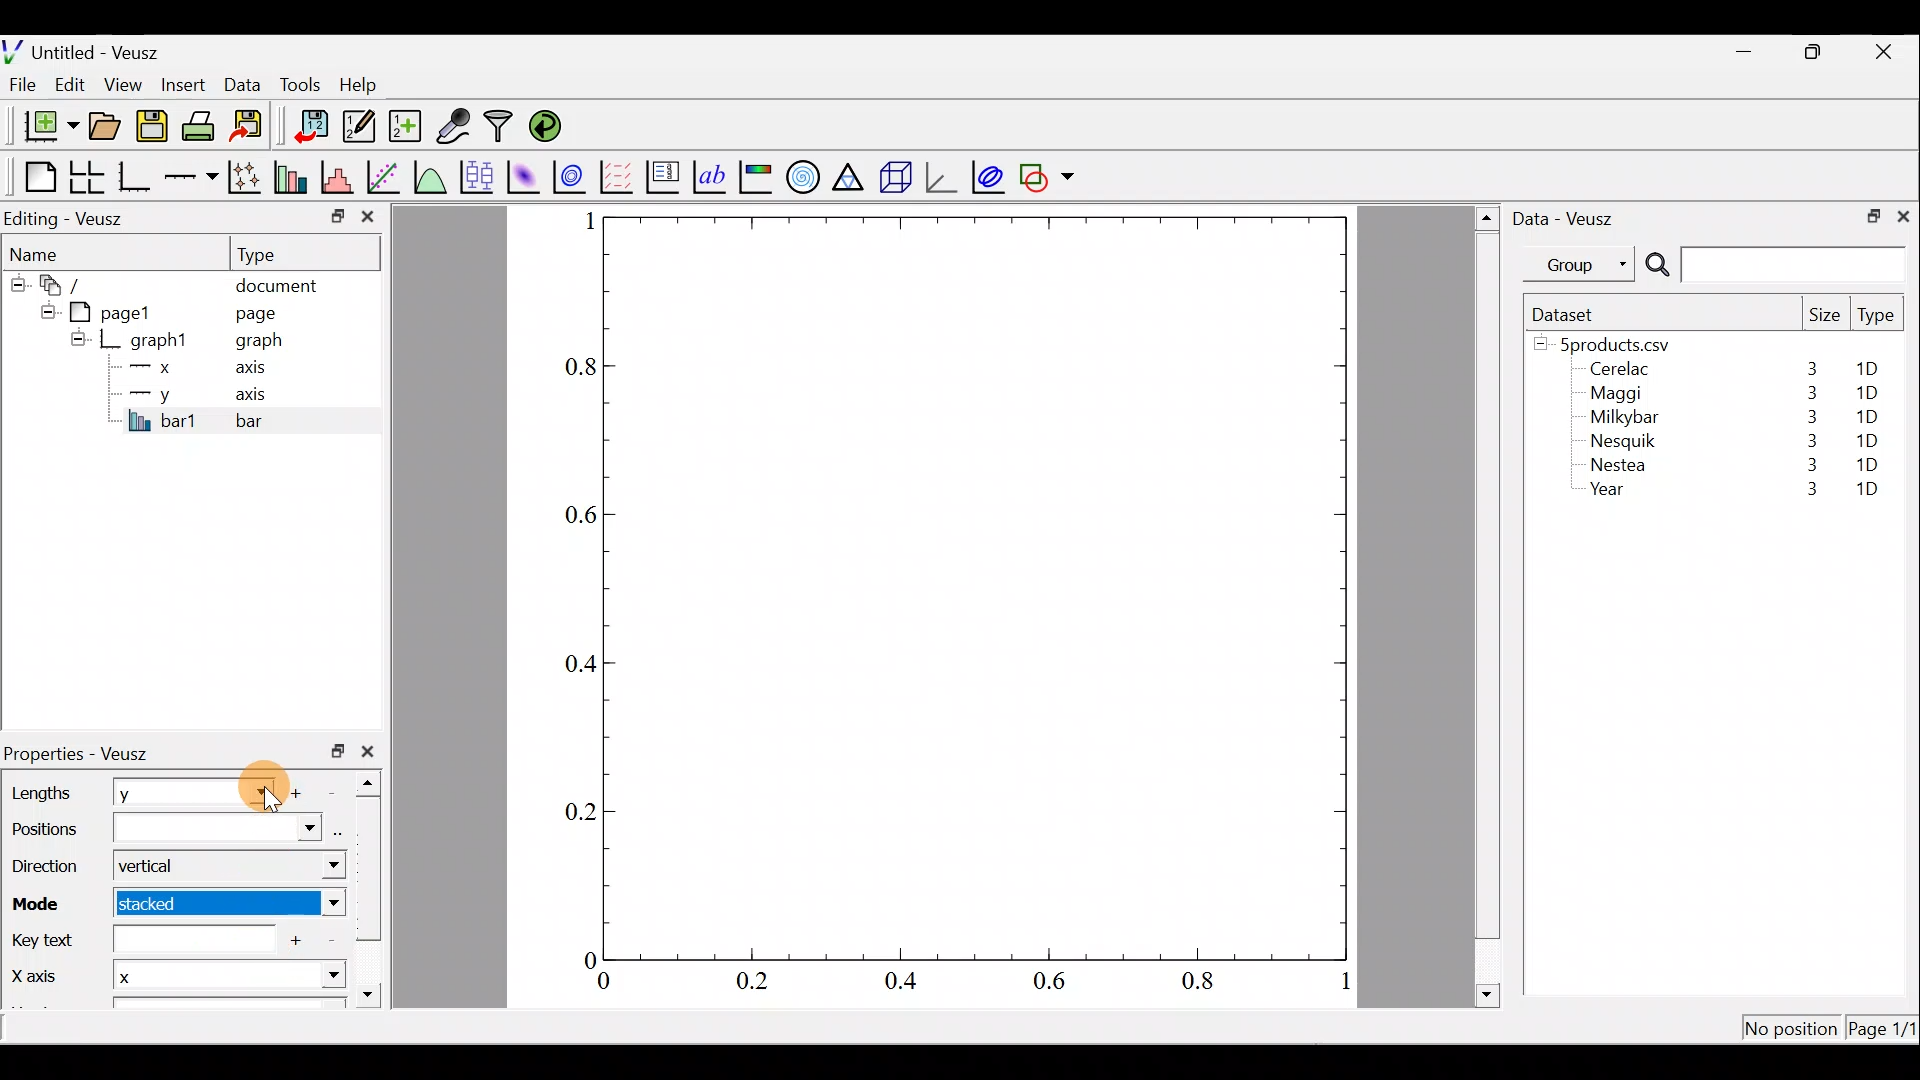 The image size is (1920, 1080). Describe the element at coordinates (136, 177) in the screenshot. I see `Base graph` at that location.